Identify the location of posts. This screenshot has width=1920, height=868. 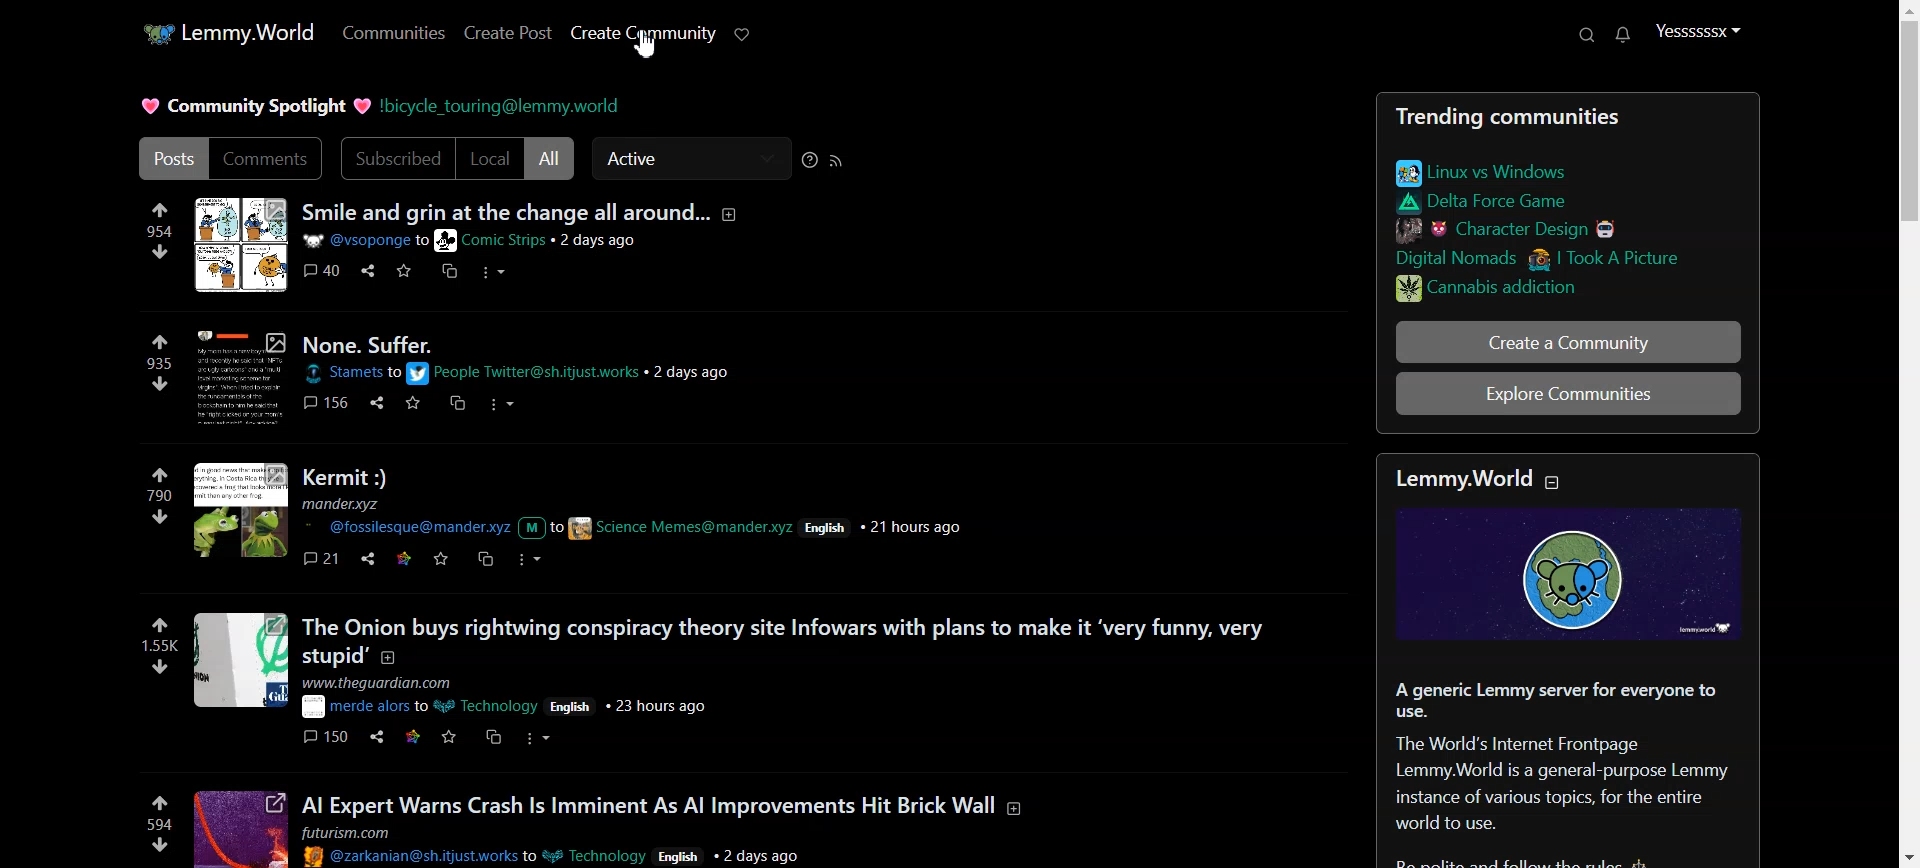
(351, 478).